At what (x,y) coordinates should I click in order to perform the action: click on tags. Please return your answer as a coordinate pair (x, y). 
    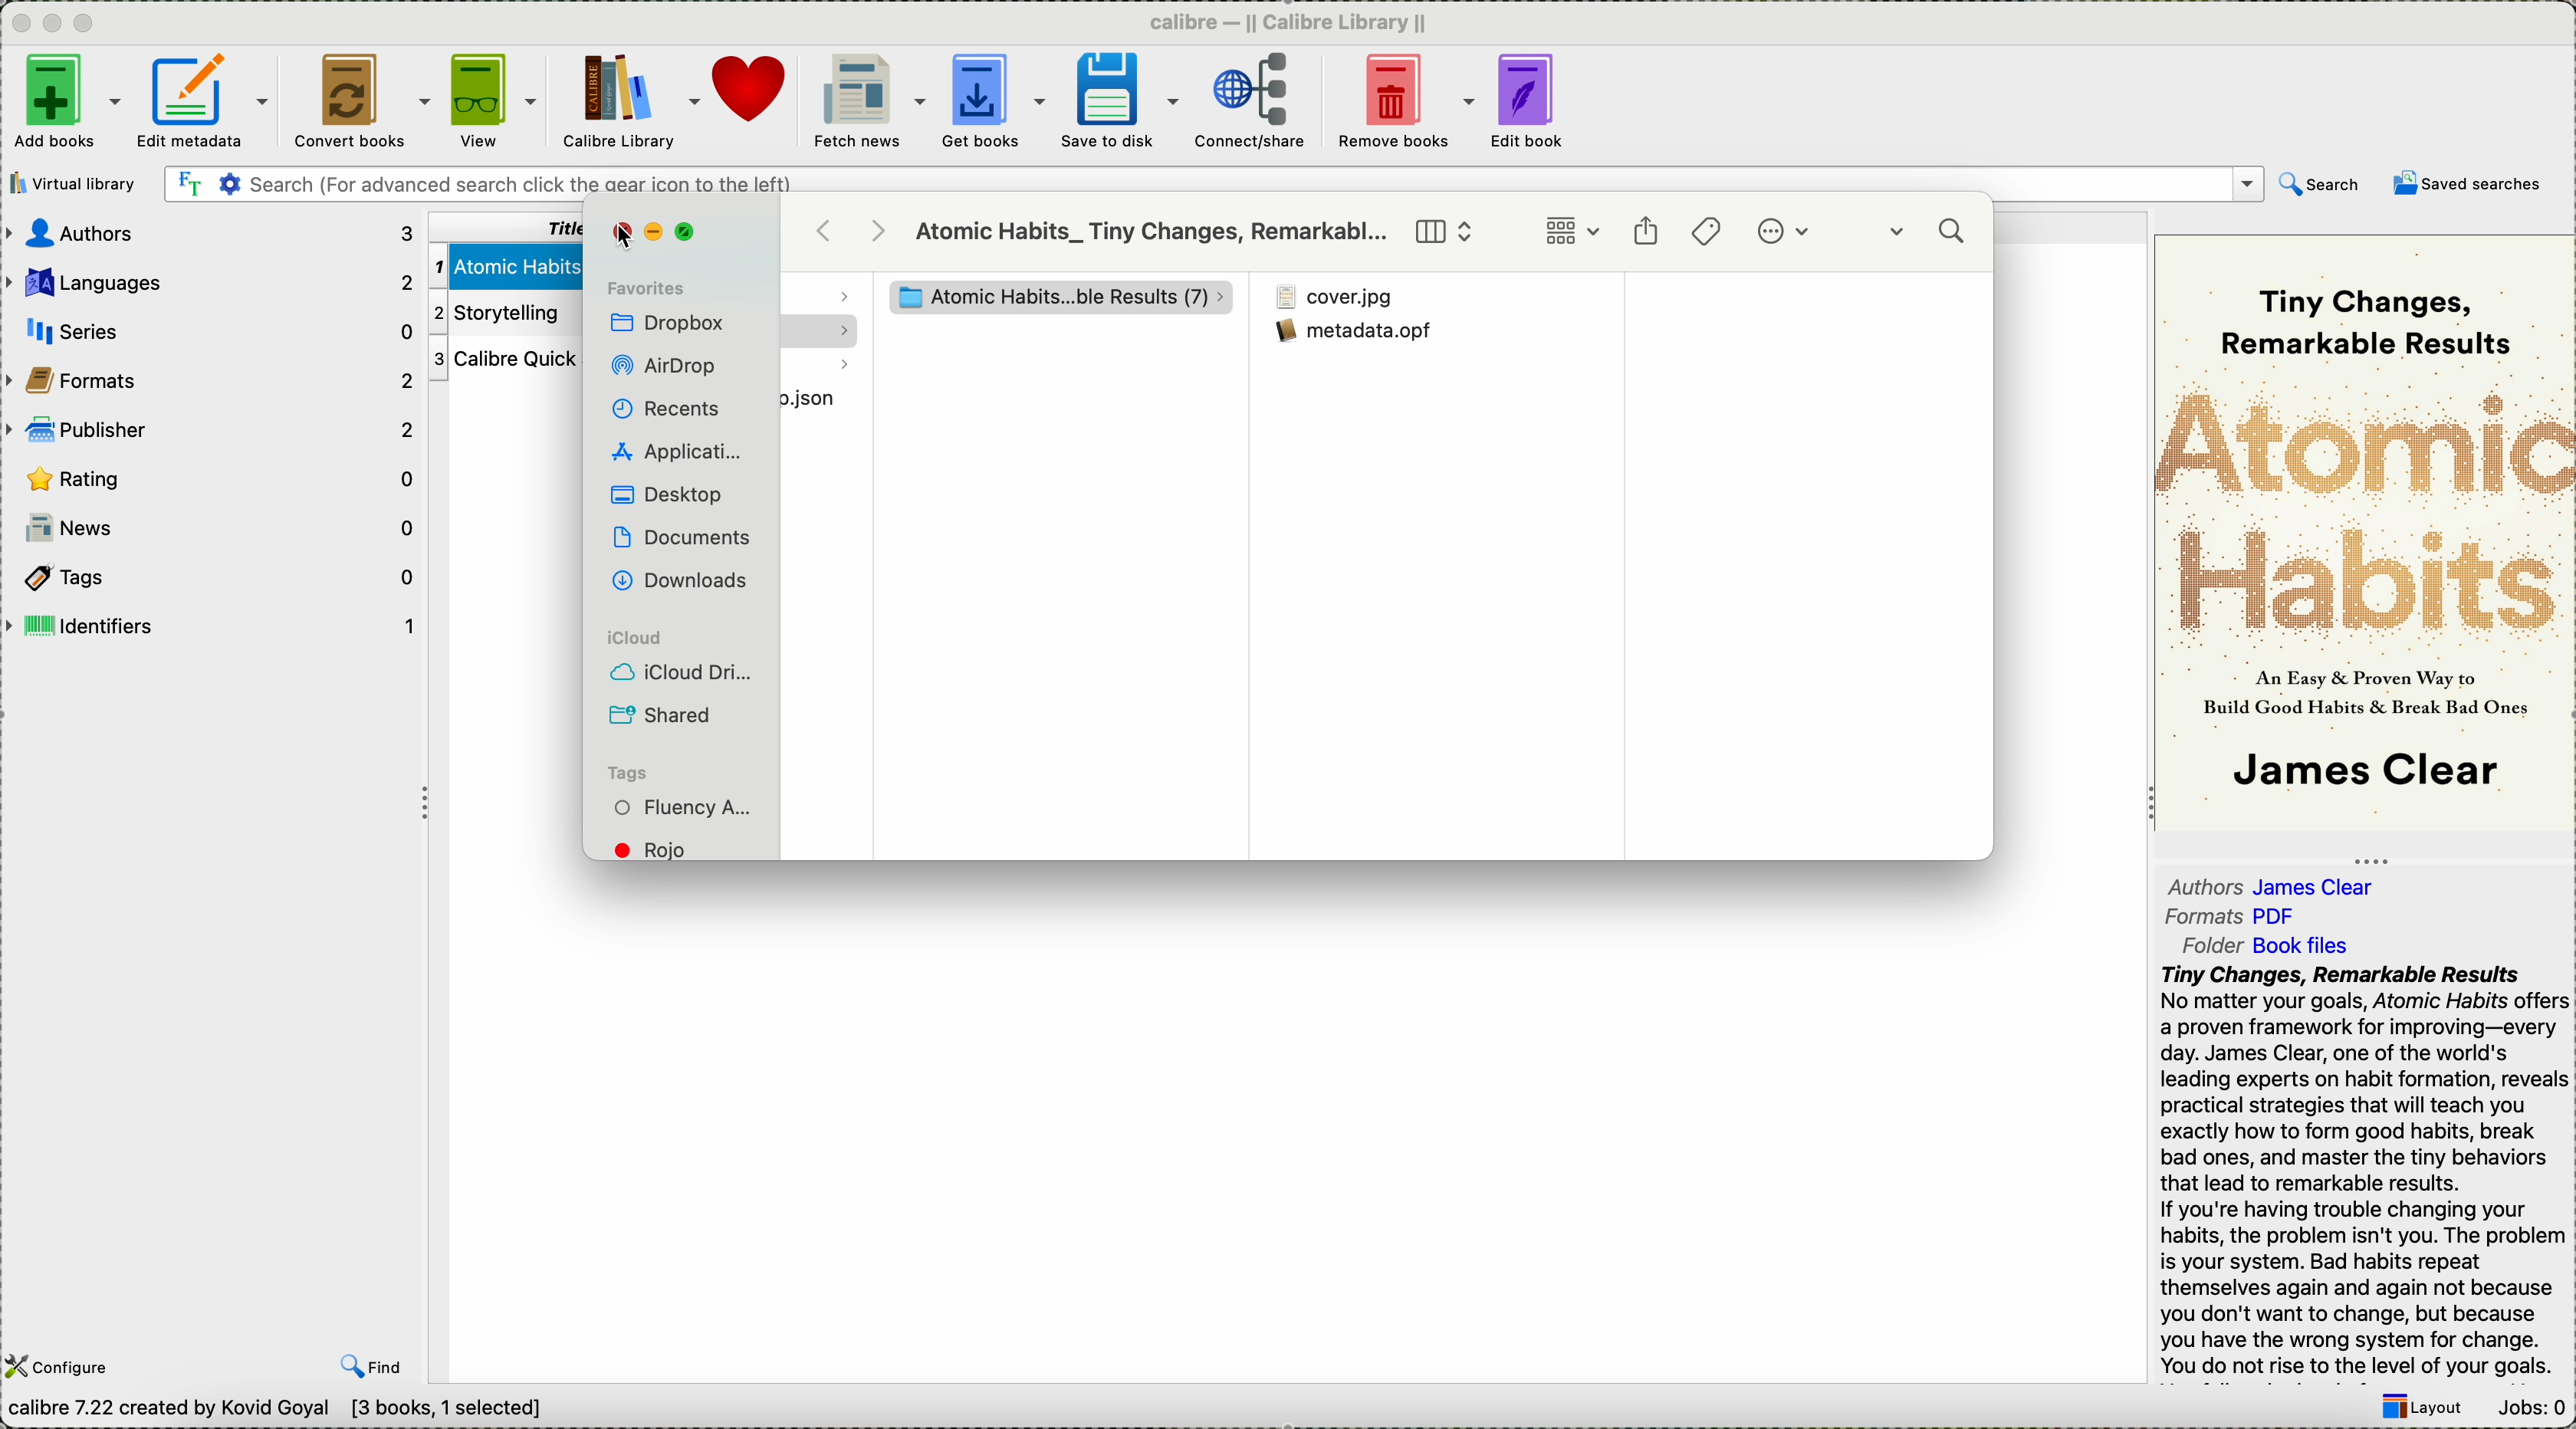
    Looking at the image, I should click on (636, 773).